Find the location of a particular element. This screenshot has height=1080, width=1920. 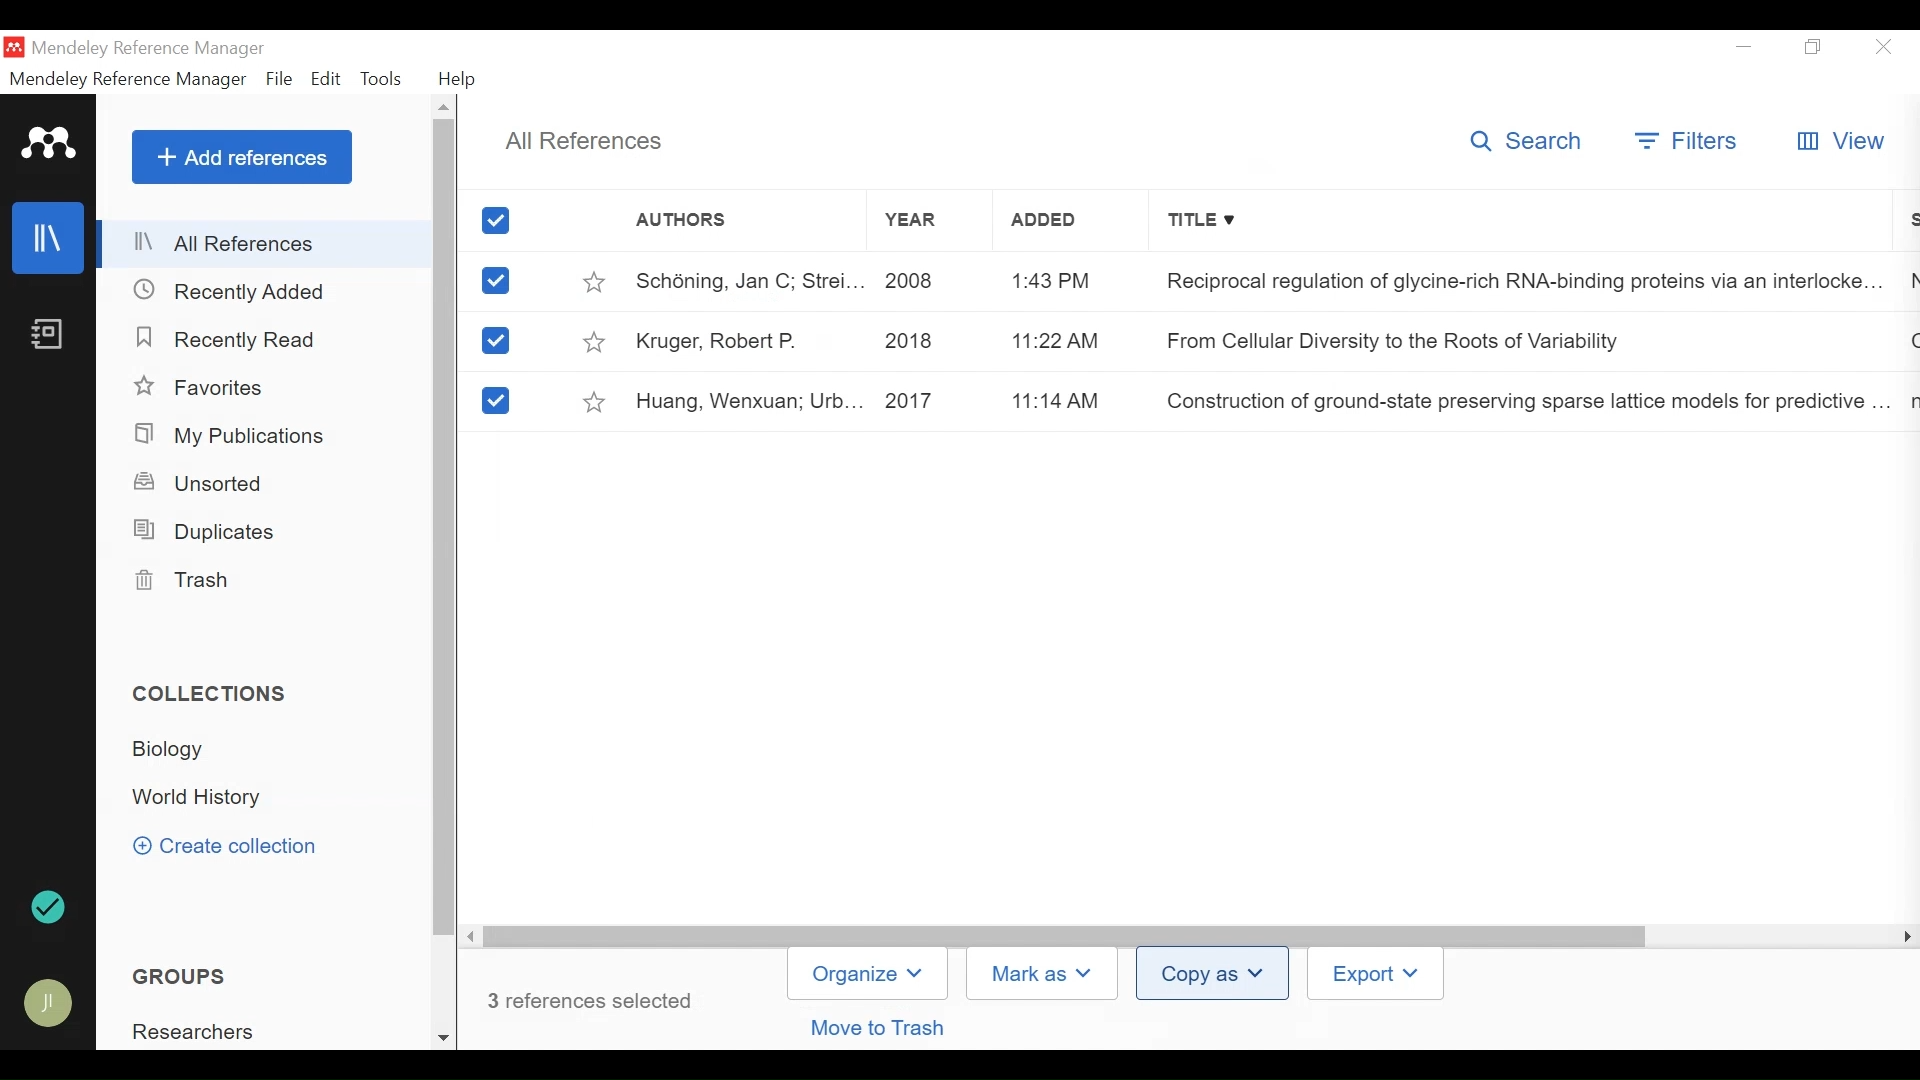

Authors is located at coordinates (743, 225).